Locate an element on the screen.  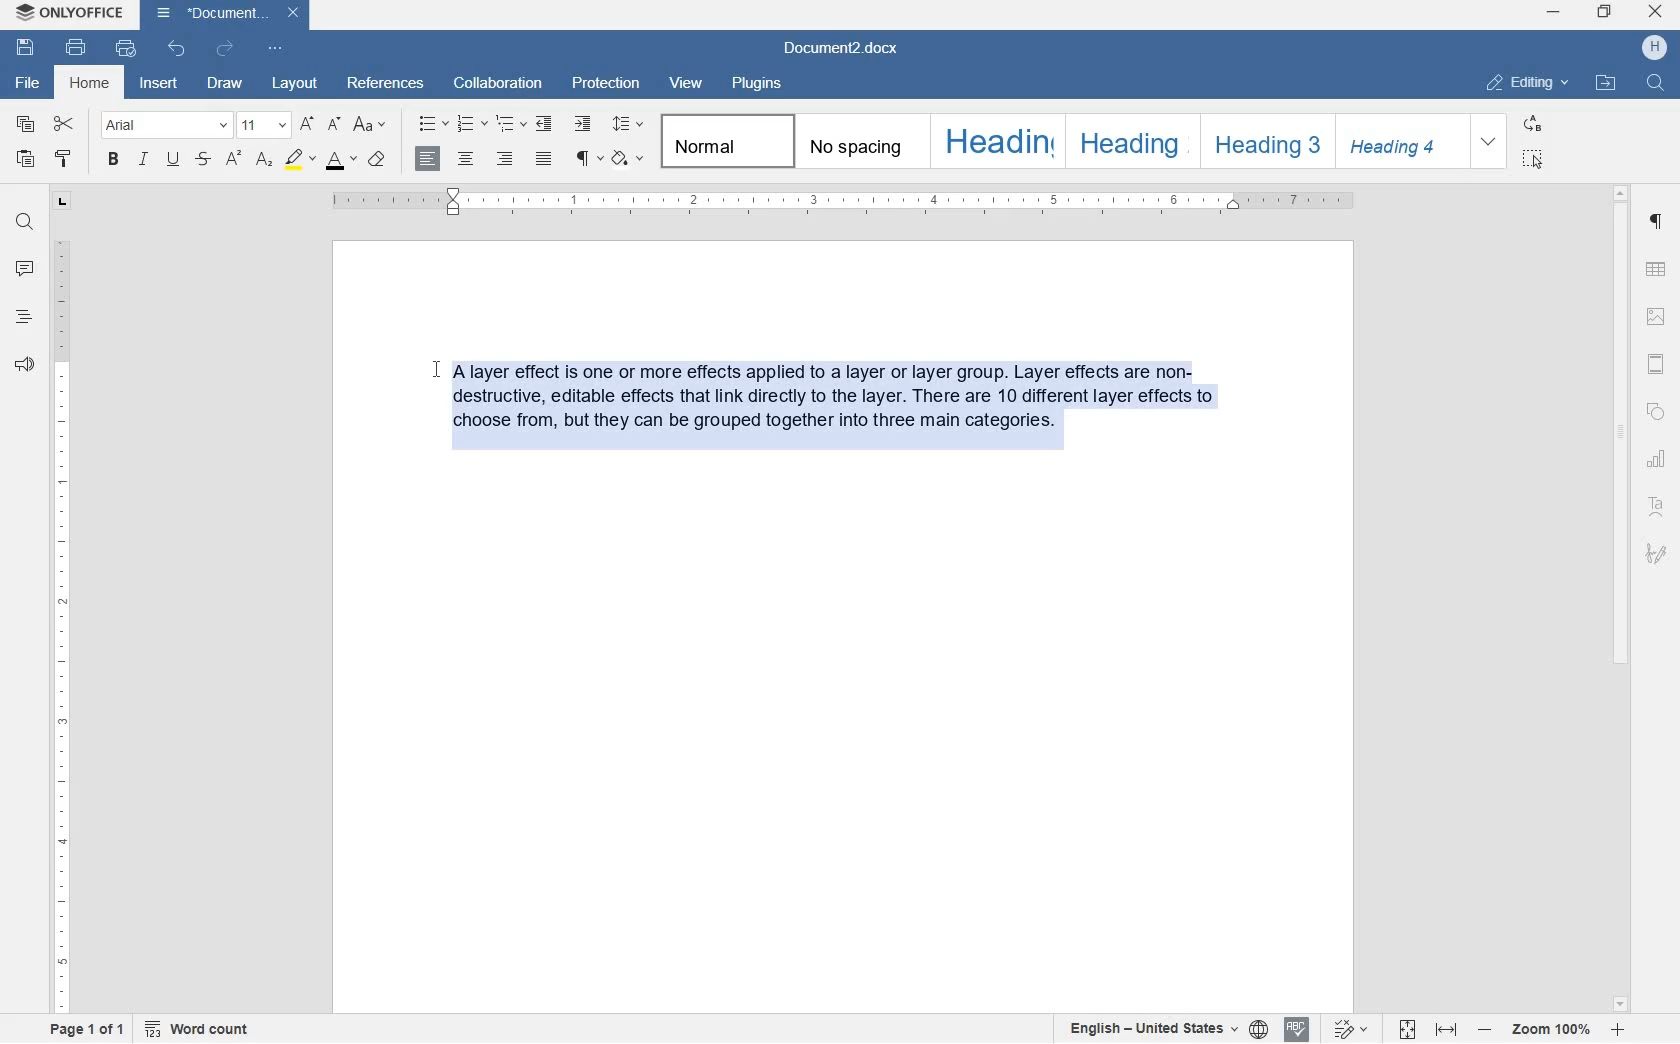
minimize is located at coordinates (1553, 13).